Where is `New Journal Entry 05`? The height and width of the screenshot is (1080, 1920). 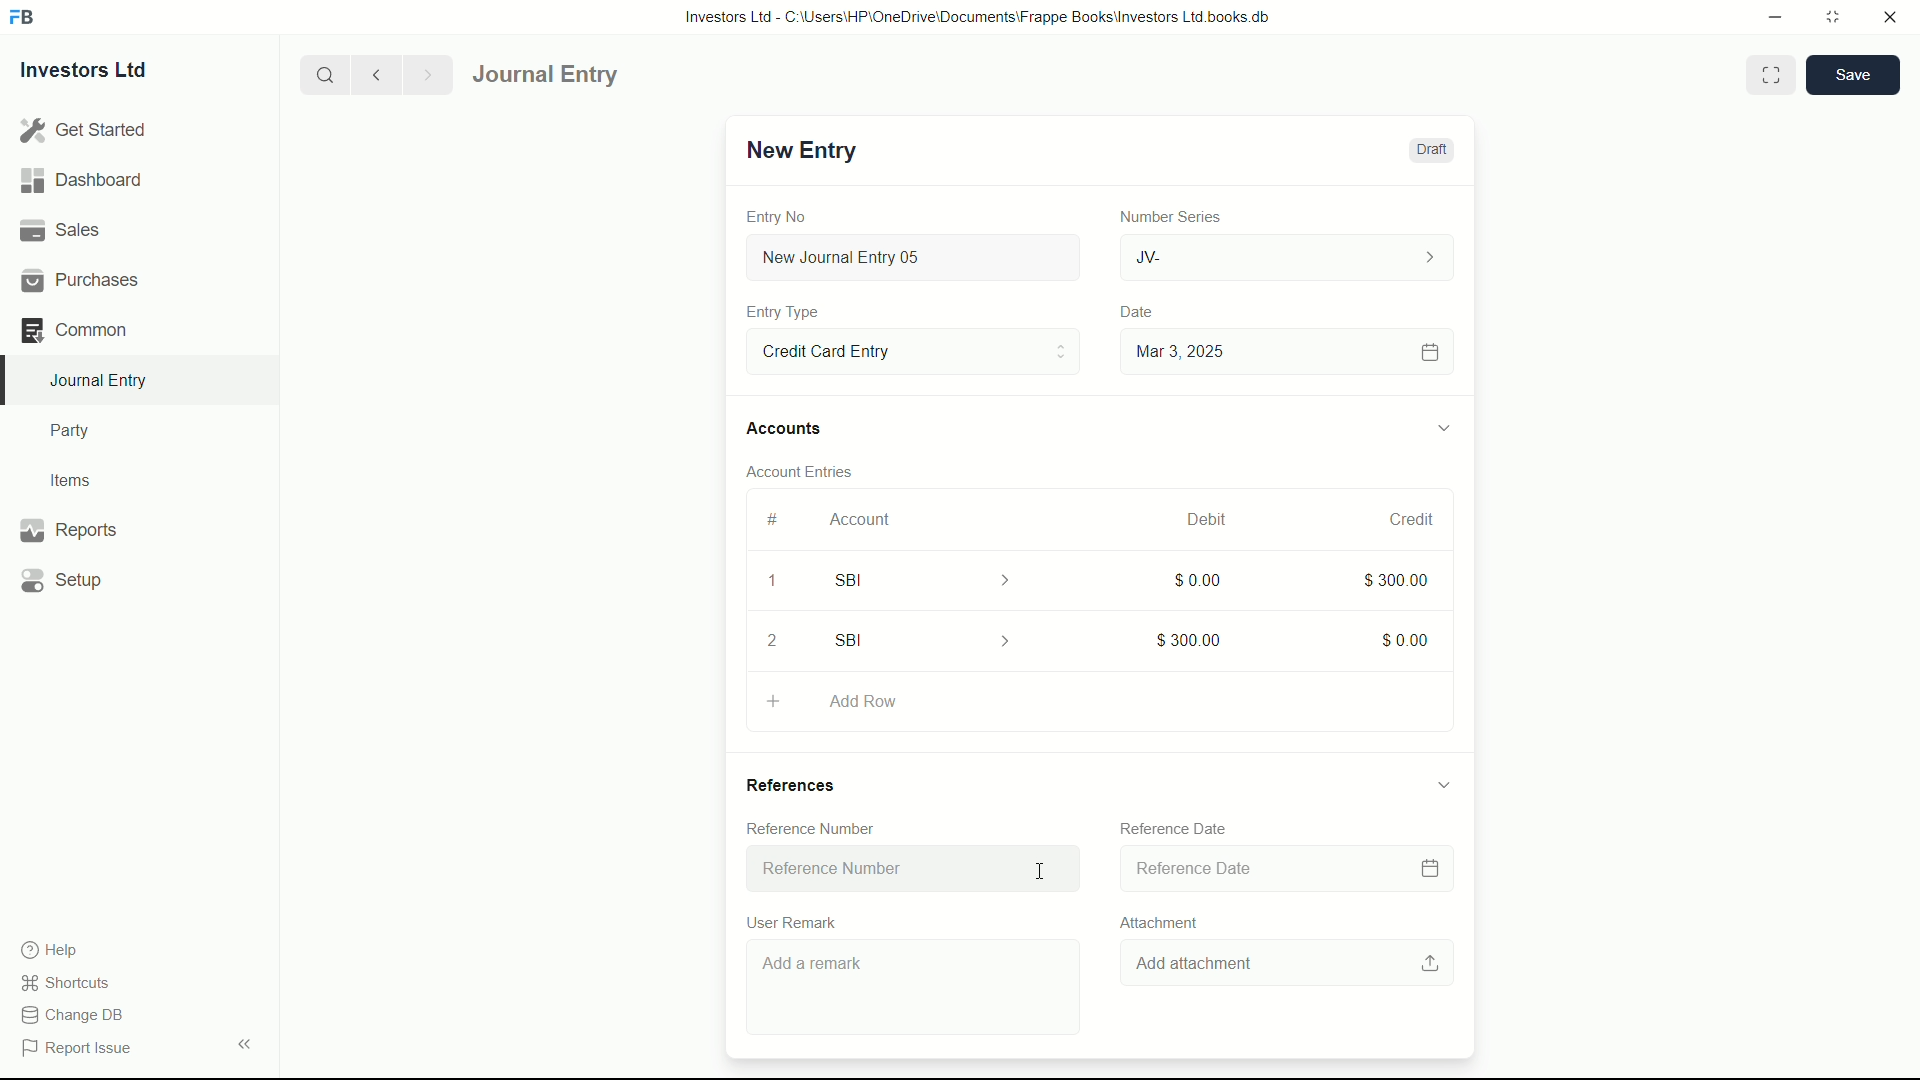
New Journal Entry 05 is located at coordinates (916, 258).